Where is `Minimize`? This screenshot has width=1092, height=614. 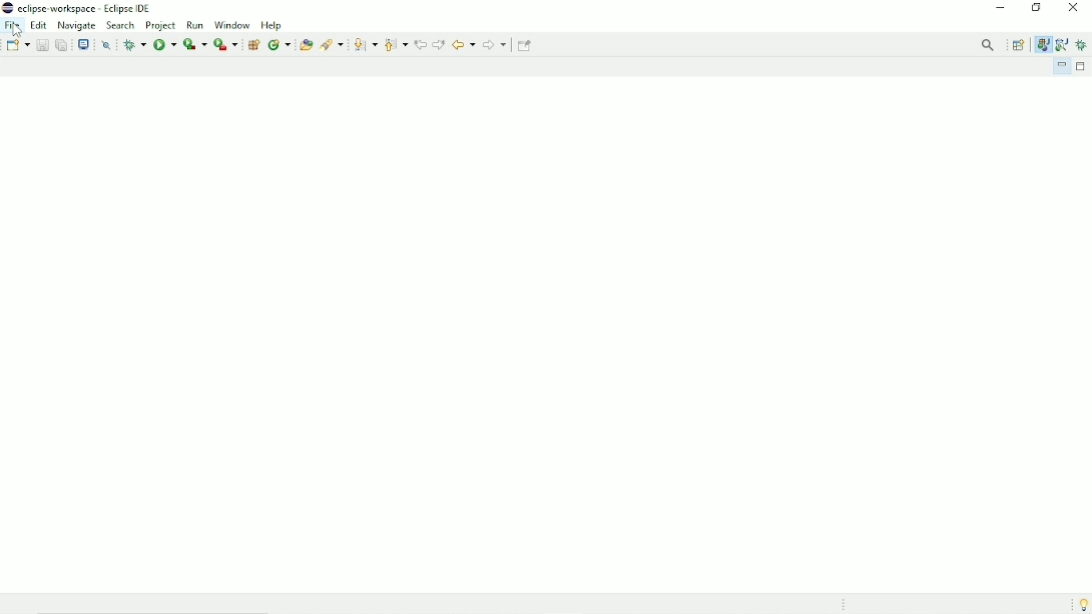 Minimize is located at coordinates (1001, 8).